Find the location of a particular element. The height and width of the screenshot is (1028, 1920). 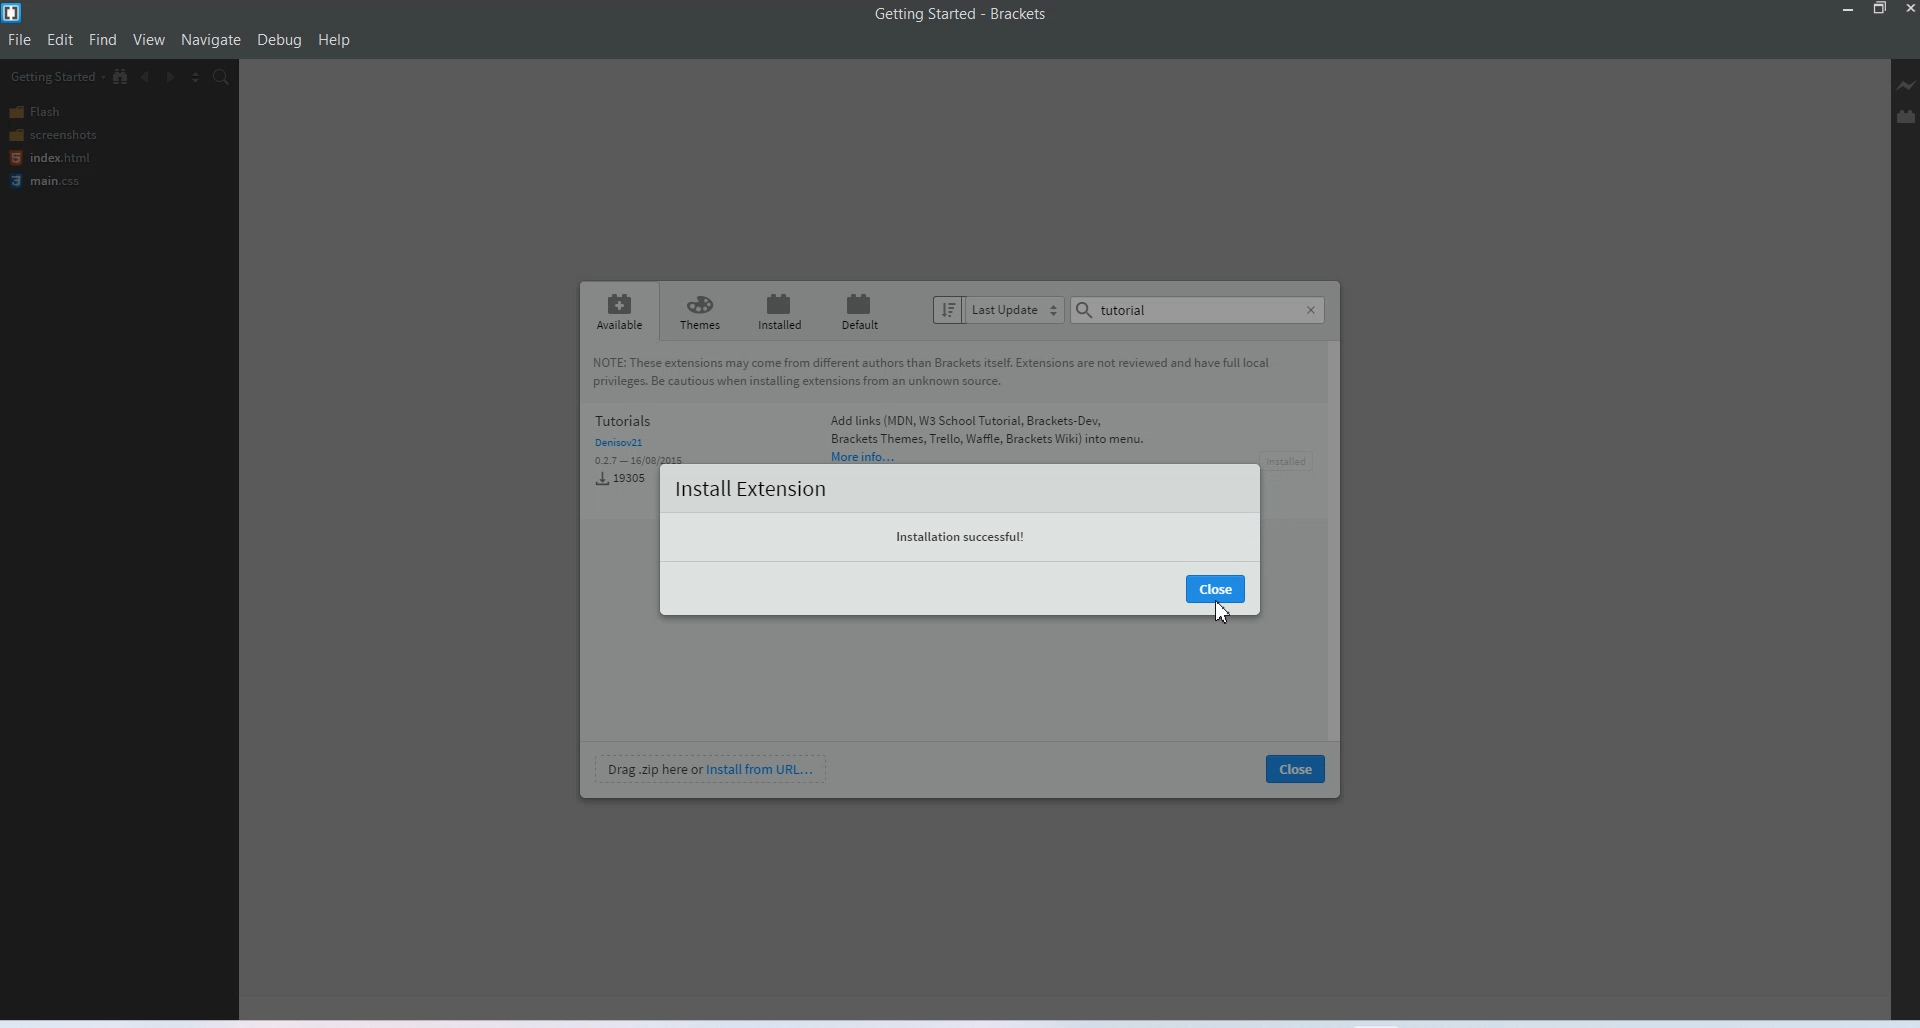

Install Extension is located at coordinates (749, 488).